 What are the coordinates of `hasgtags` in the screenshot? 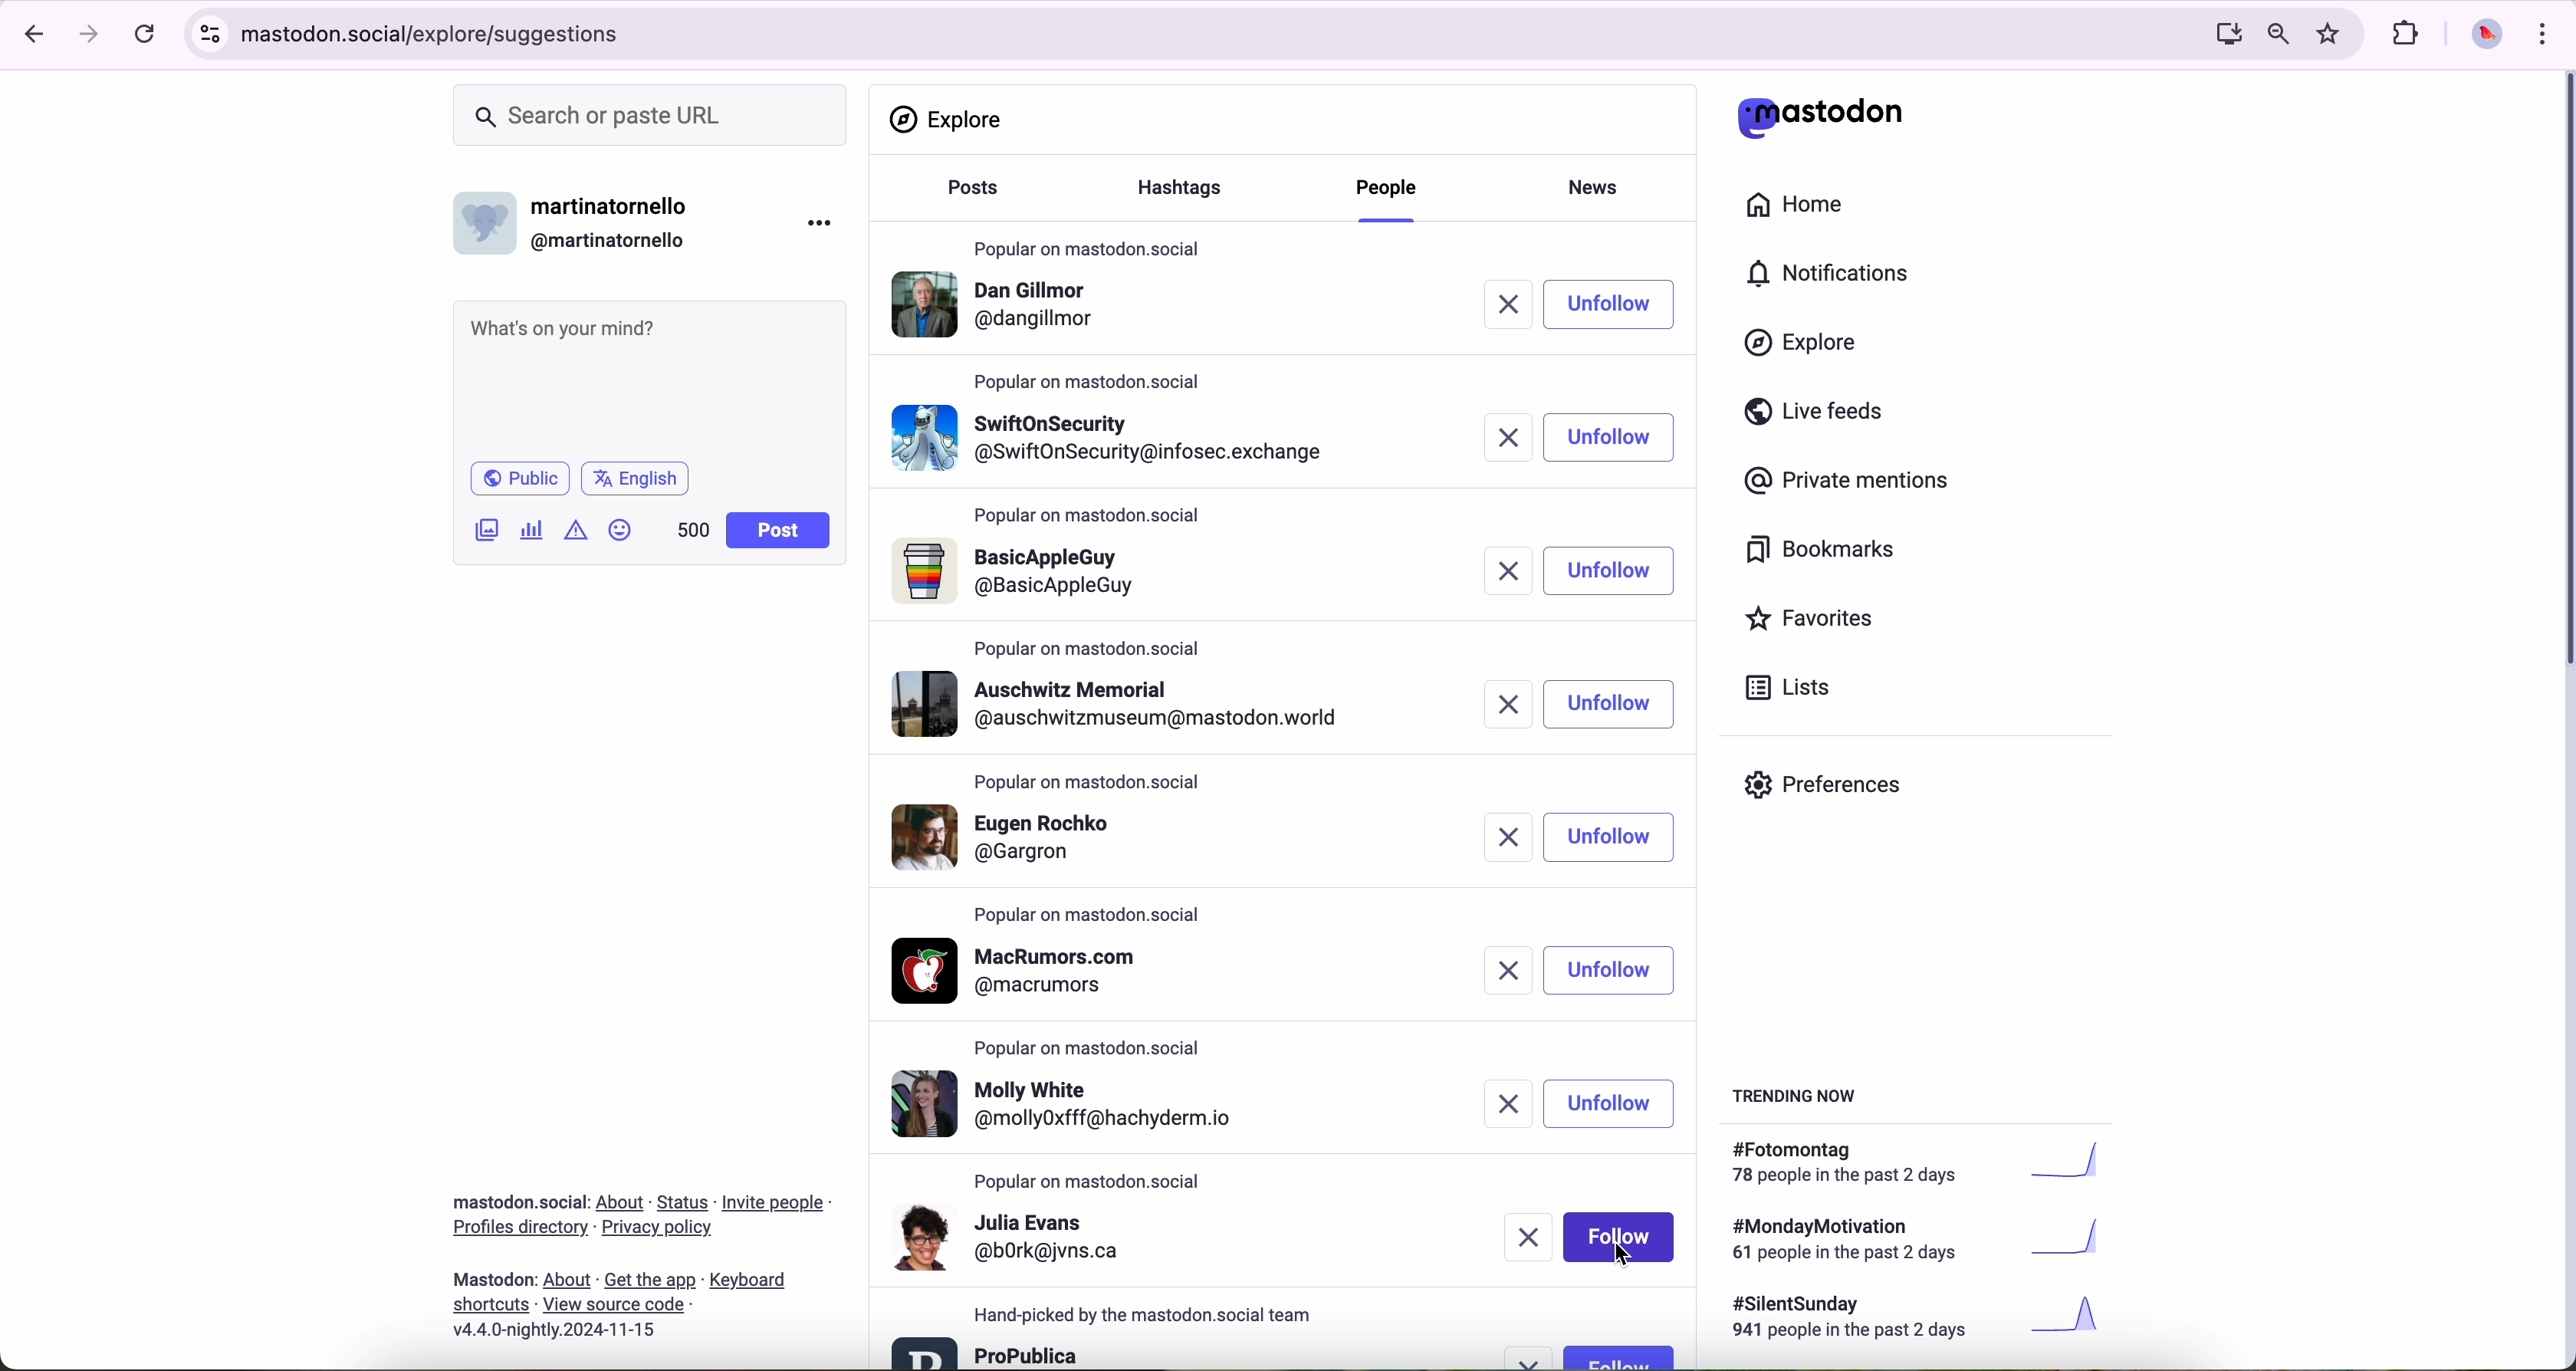 It's located at (1191, 190).